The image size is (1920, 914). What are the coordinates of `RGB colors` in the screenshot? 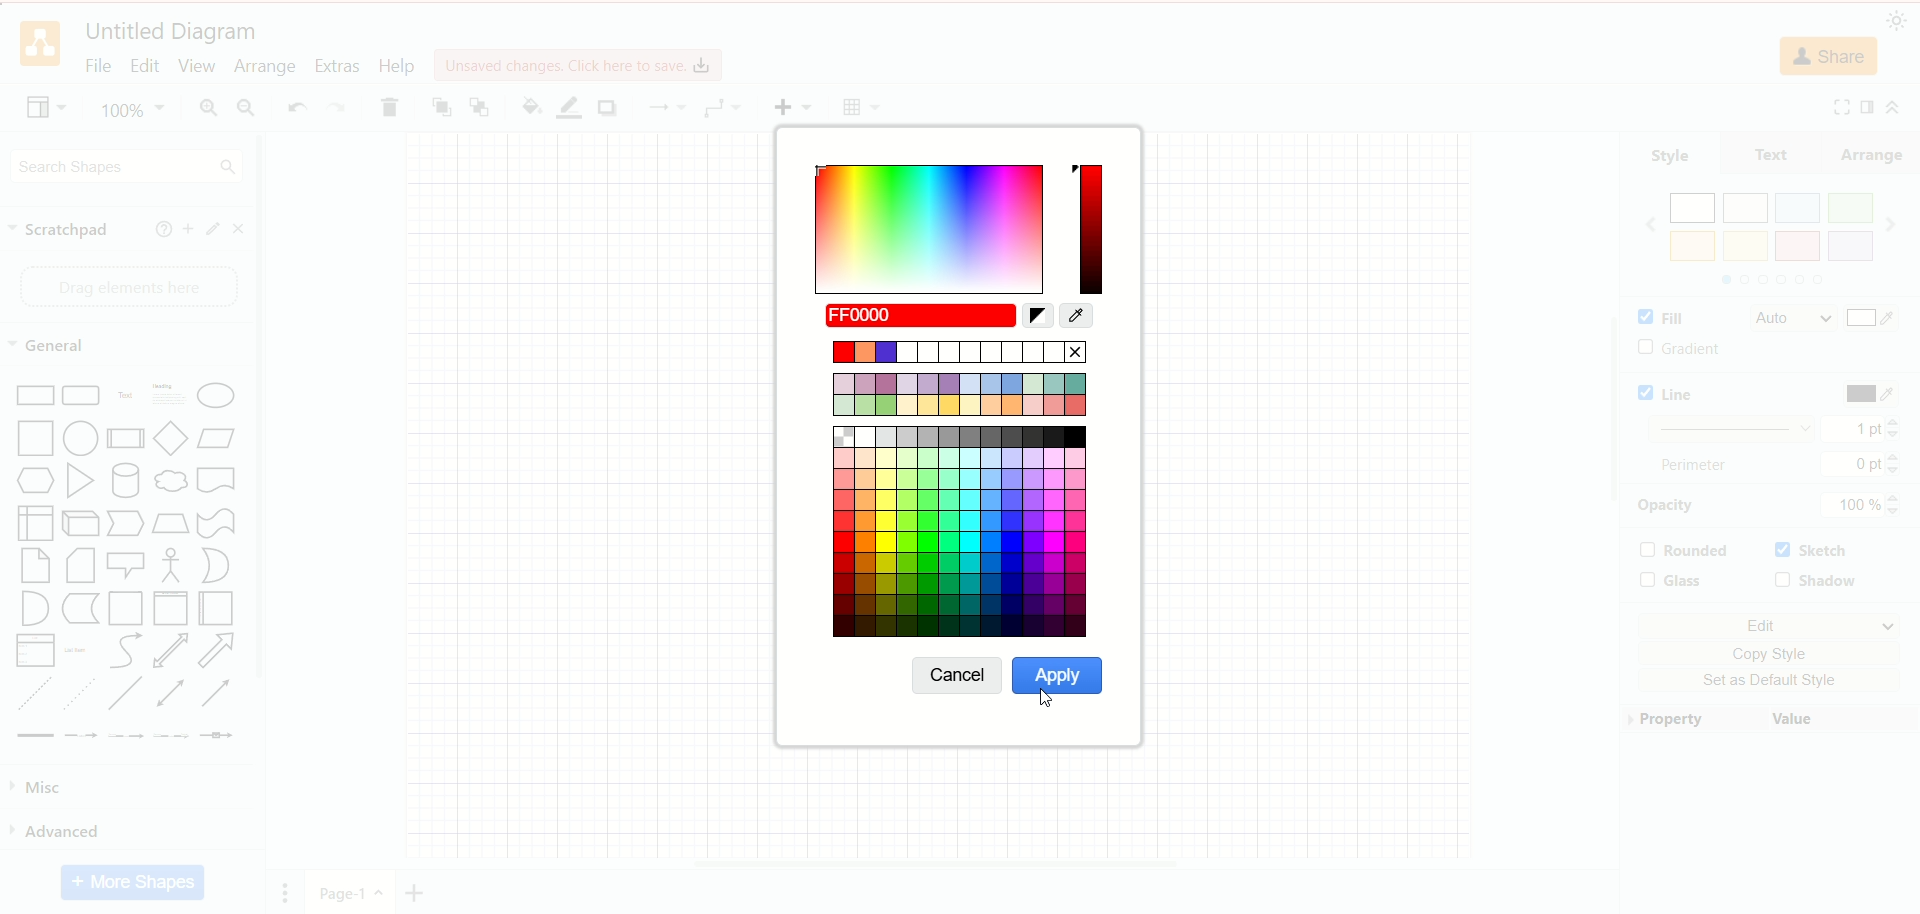 It's located at (1087, 315).